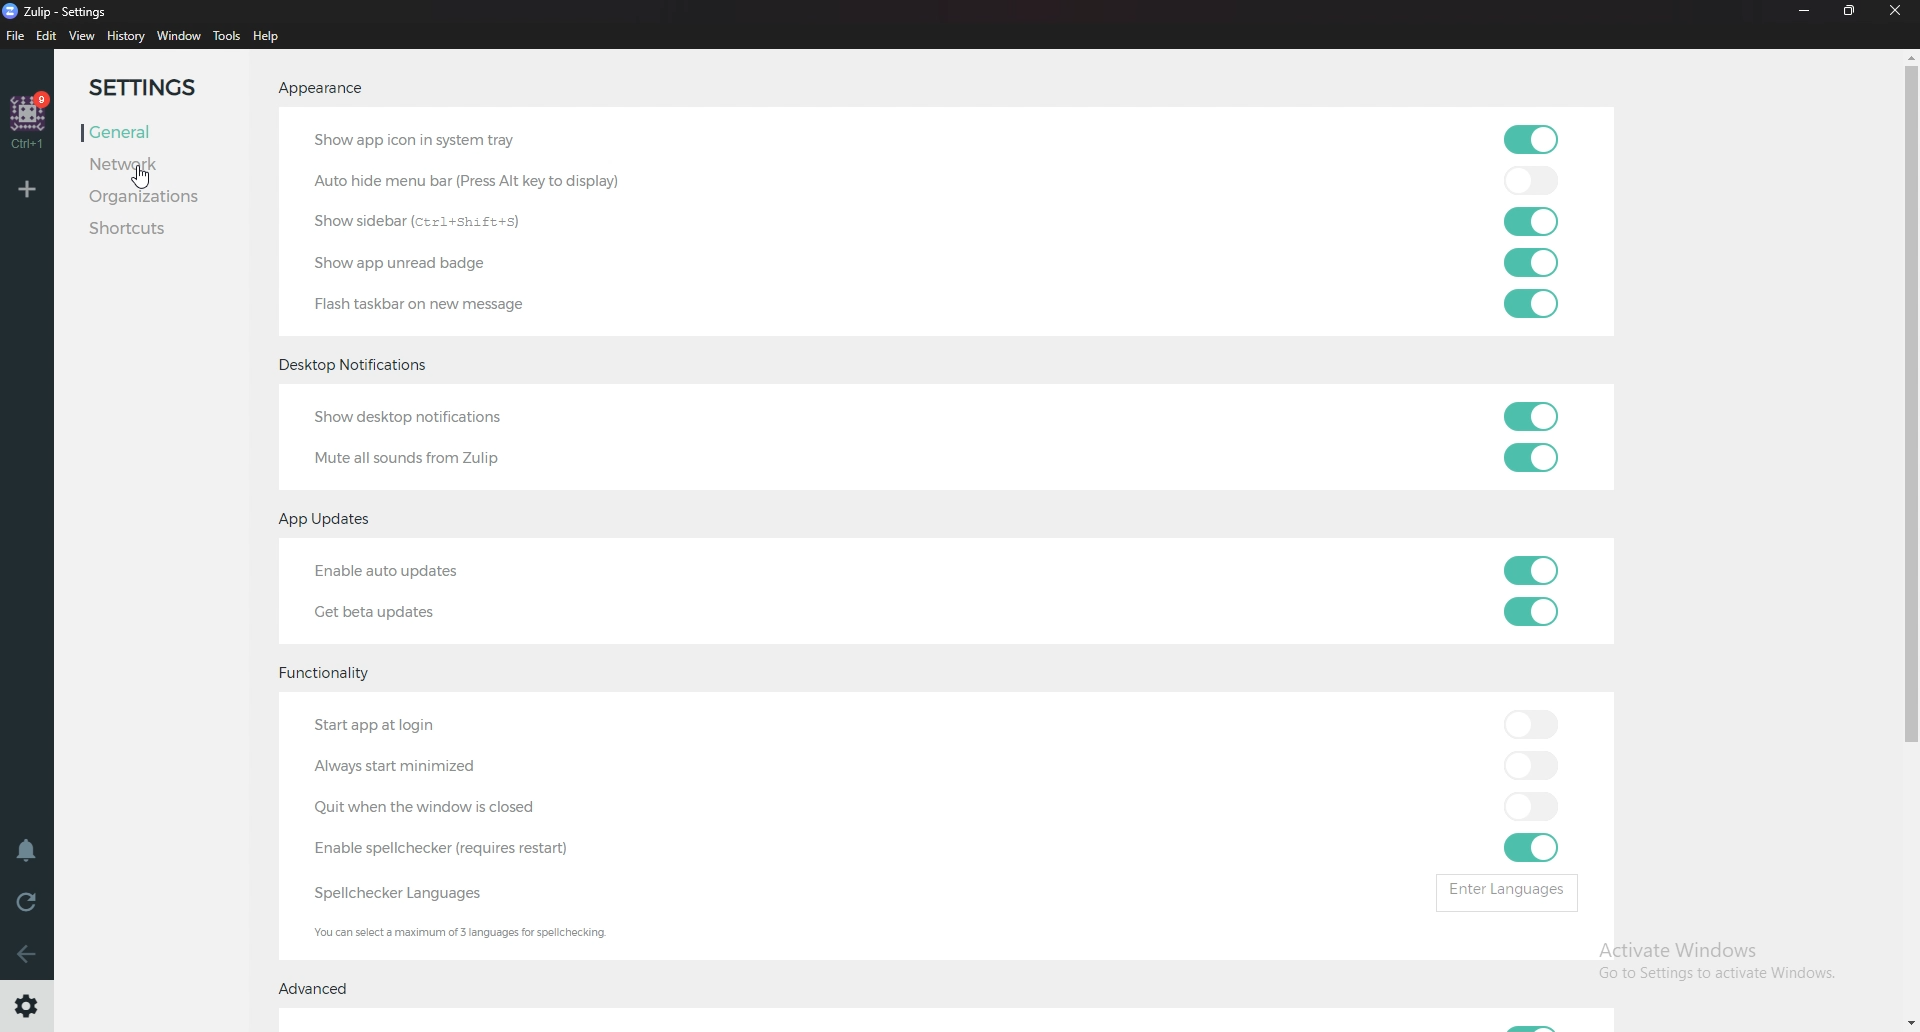 The width and height of the screenshot is (1920, 1032). I want to click on add organization, so click(25, 192).